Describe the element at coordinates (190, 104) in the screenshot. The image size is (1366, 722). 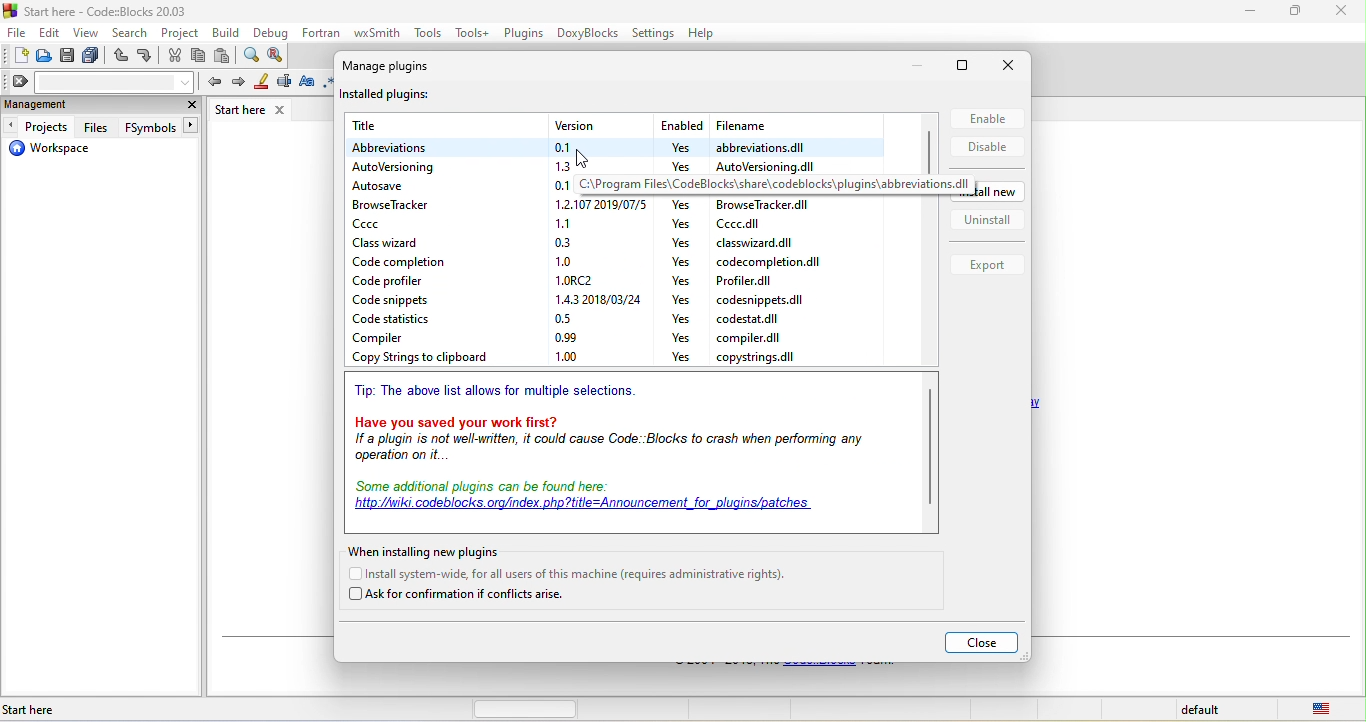
I see `close` at that location.